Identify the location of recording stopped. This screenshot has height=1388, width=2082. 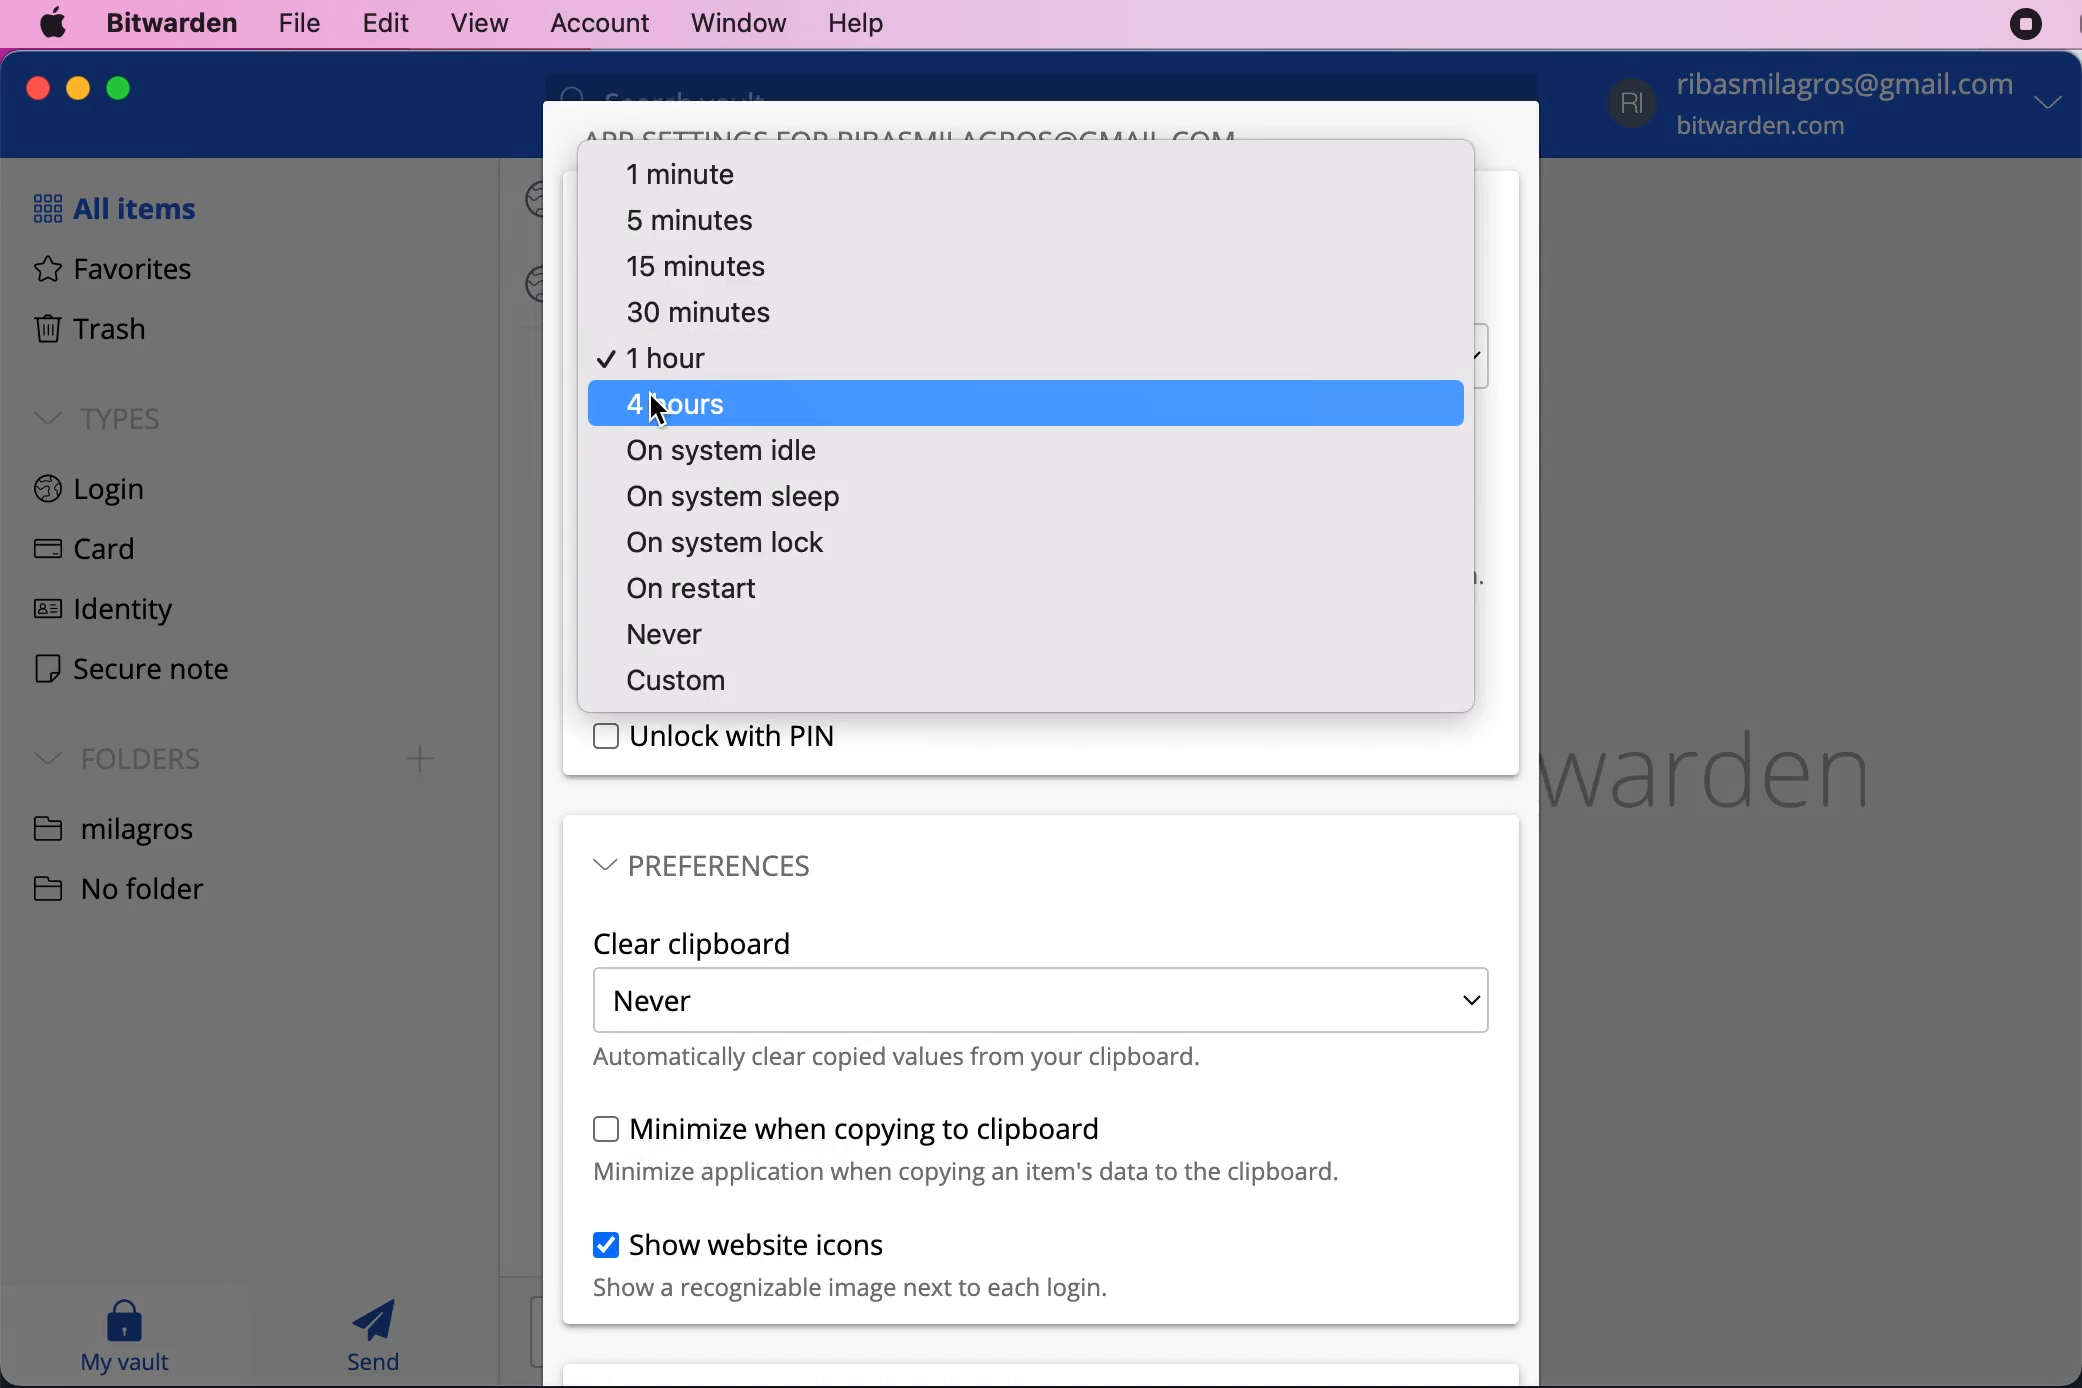
(2026, 25).